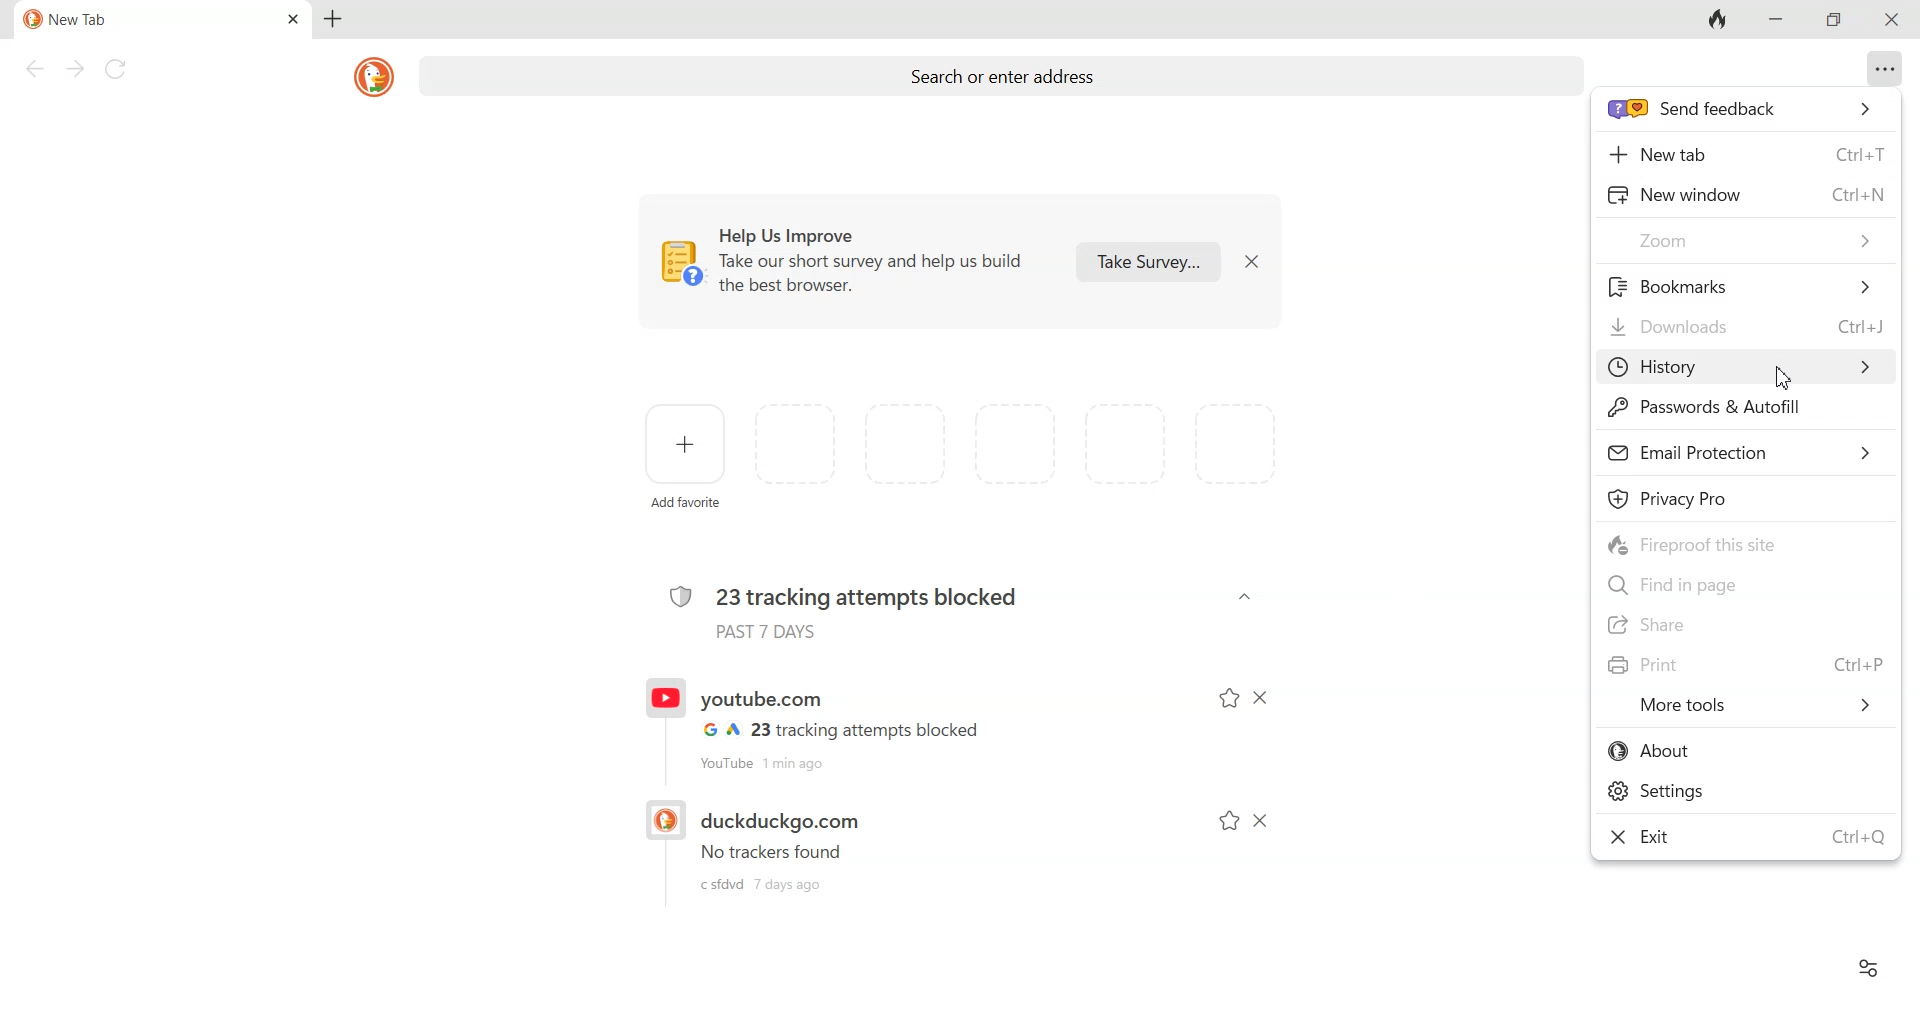 This screenshot has height=1020, width=1920. What do you see at coordinates (1837, 21) in the screenshot?
I see `Maximize` at bounding box center [1837, 21].